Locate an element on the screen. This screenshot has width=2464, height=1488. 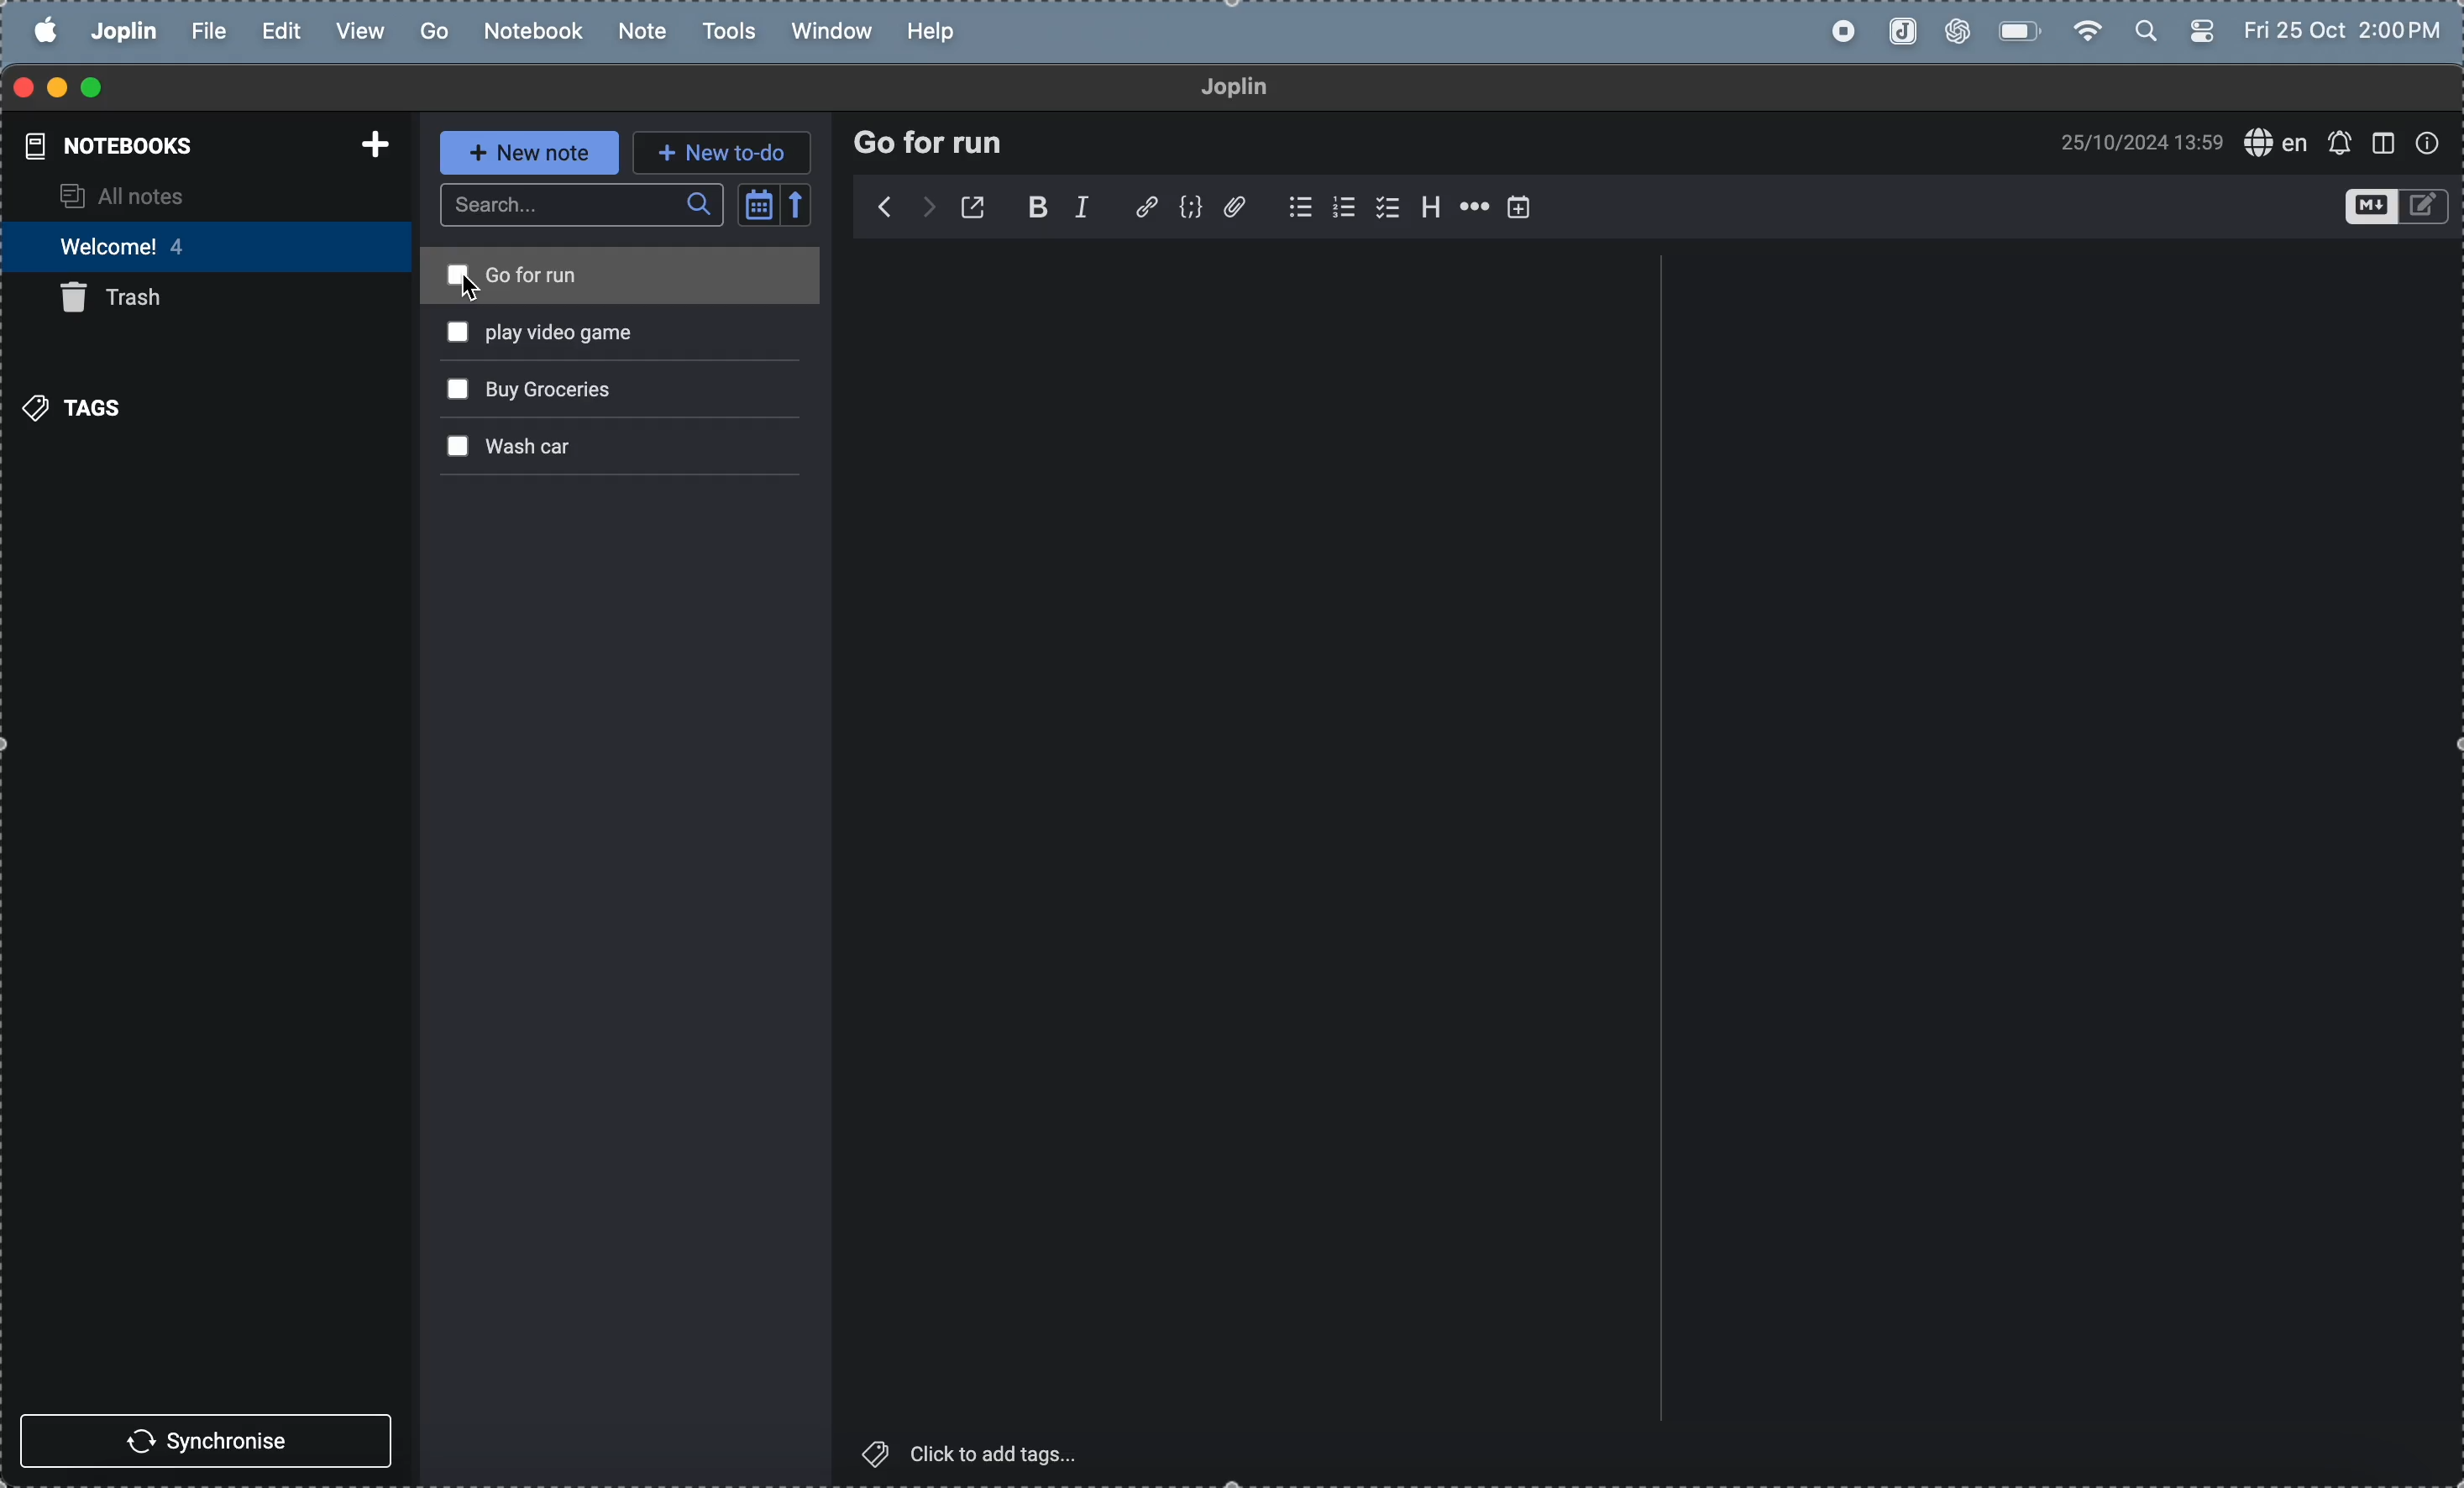
all notes is located at coordinates (182, 192).